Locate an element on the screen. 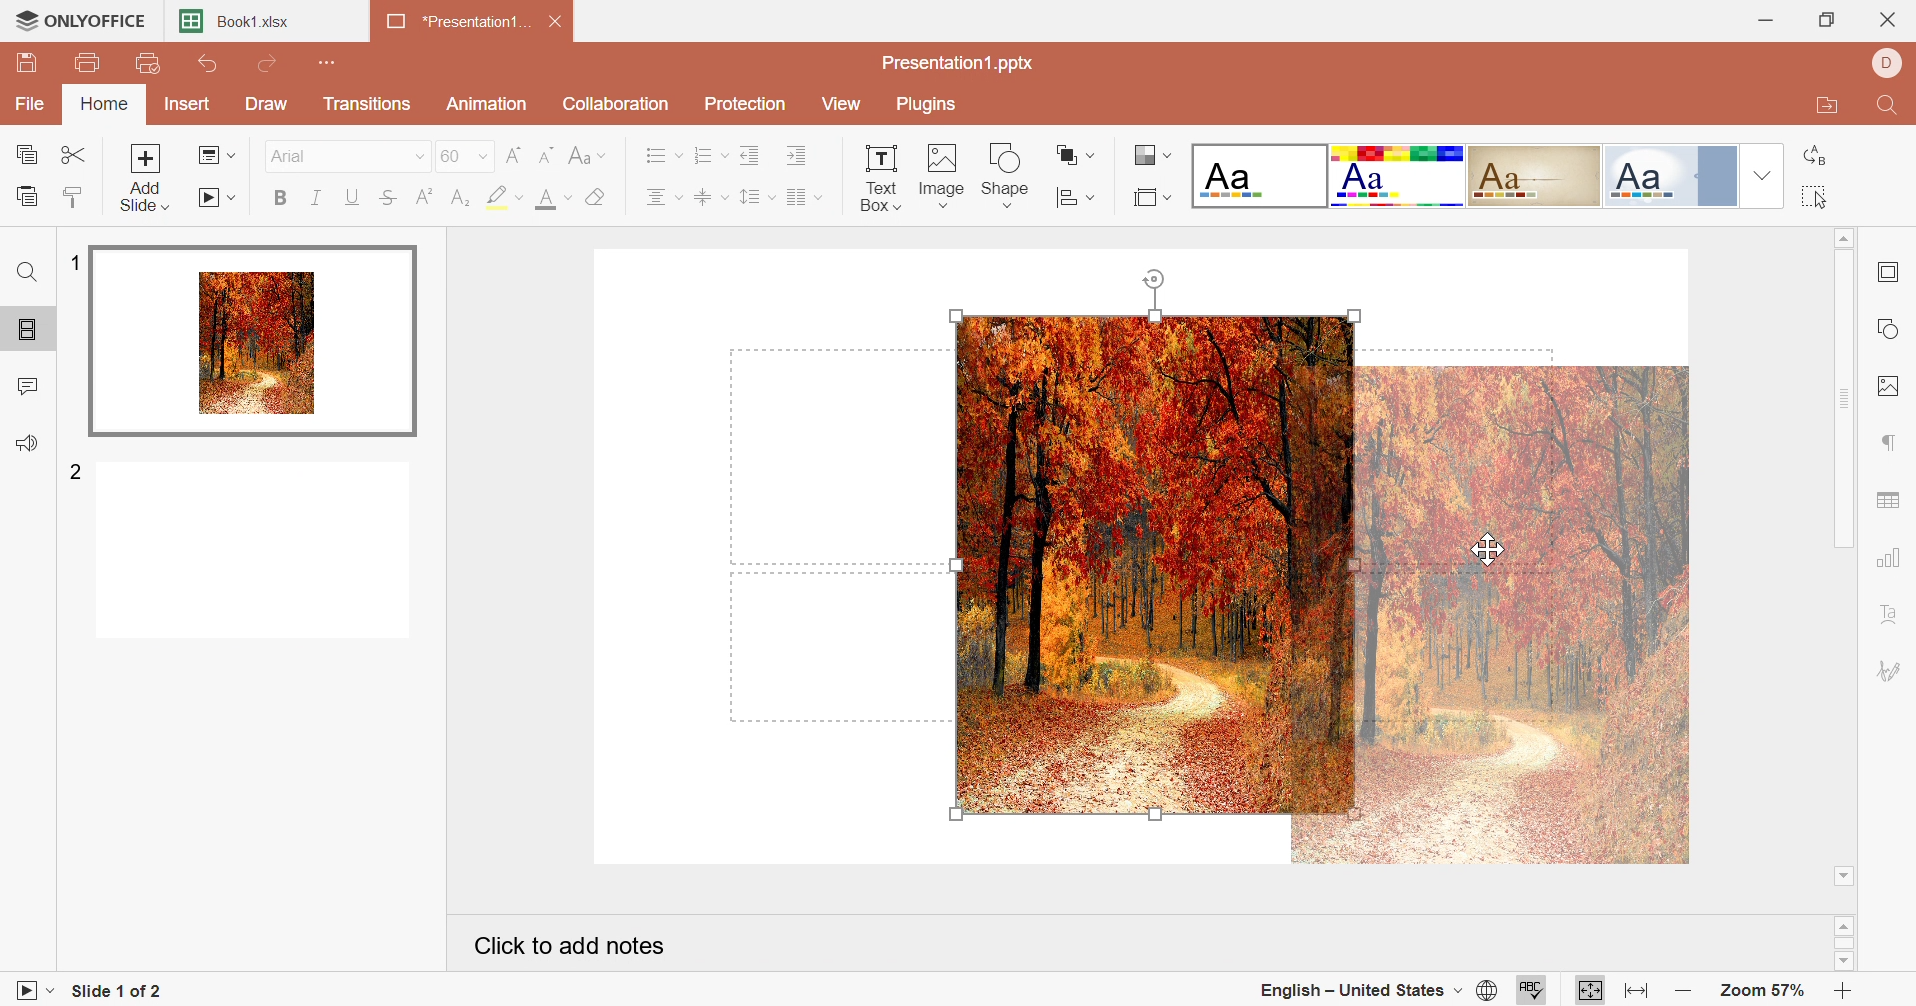 The width and height of the screenshot is (1916, 1006). Shape is located at coordinates (1009, 174).